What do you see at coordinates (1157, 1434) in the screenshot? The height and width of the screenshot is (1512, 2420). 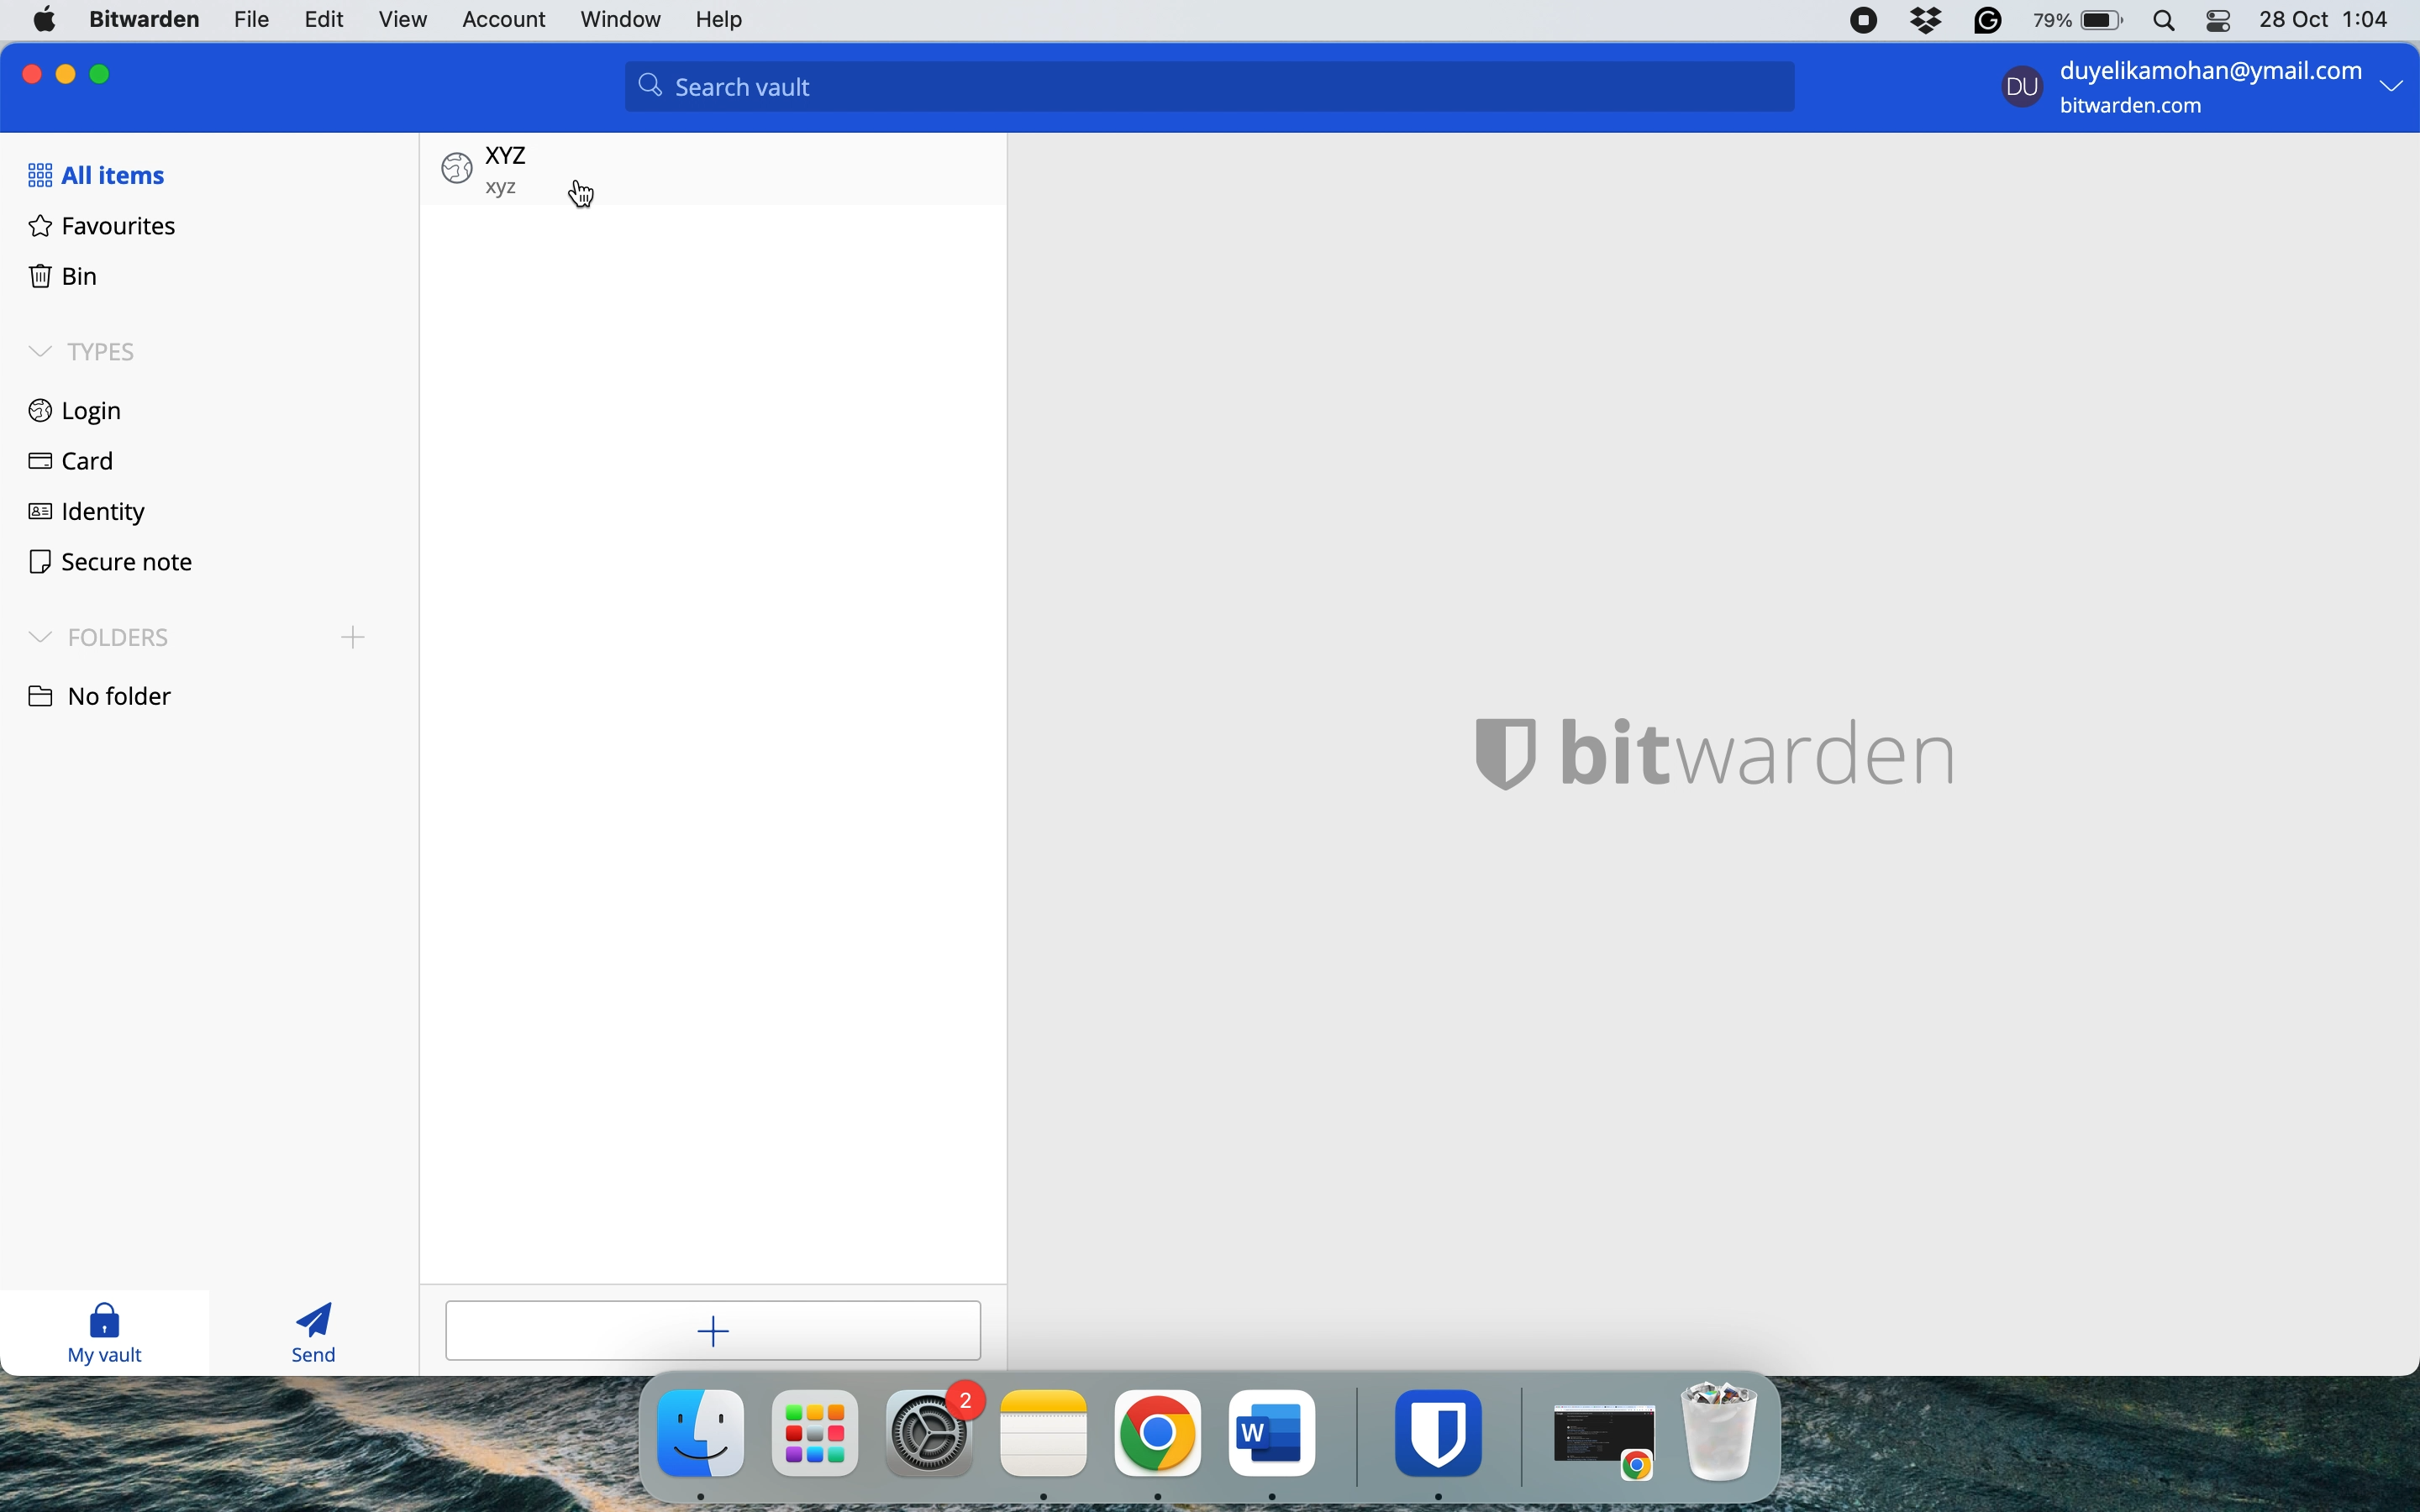 I see `chrome` at bounding box center [1157, 1434].